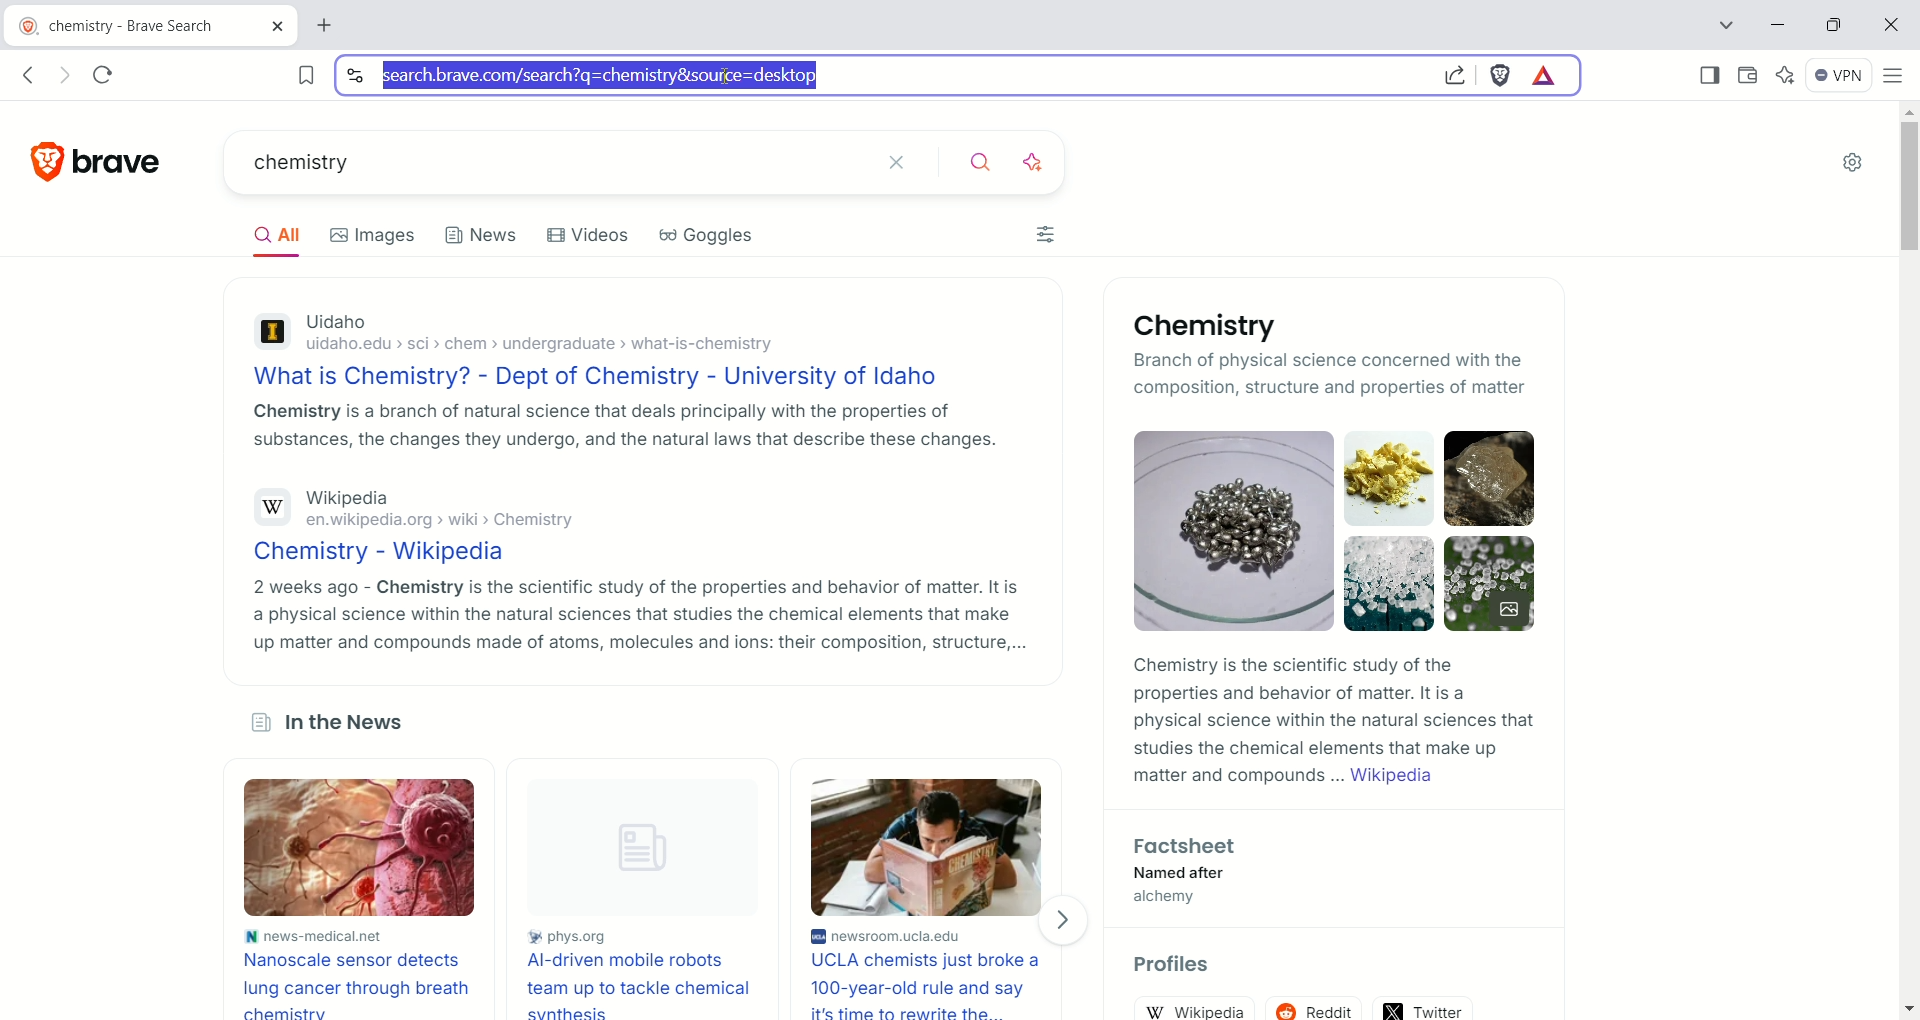 This screenshot has height=1020, width=1920. I want to click on AI-driven mobile robots team up to tackle chemical synthesis, so click(649, 986).